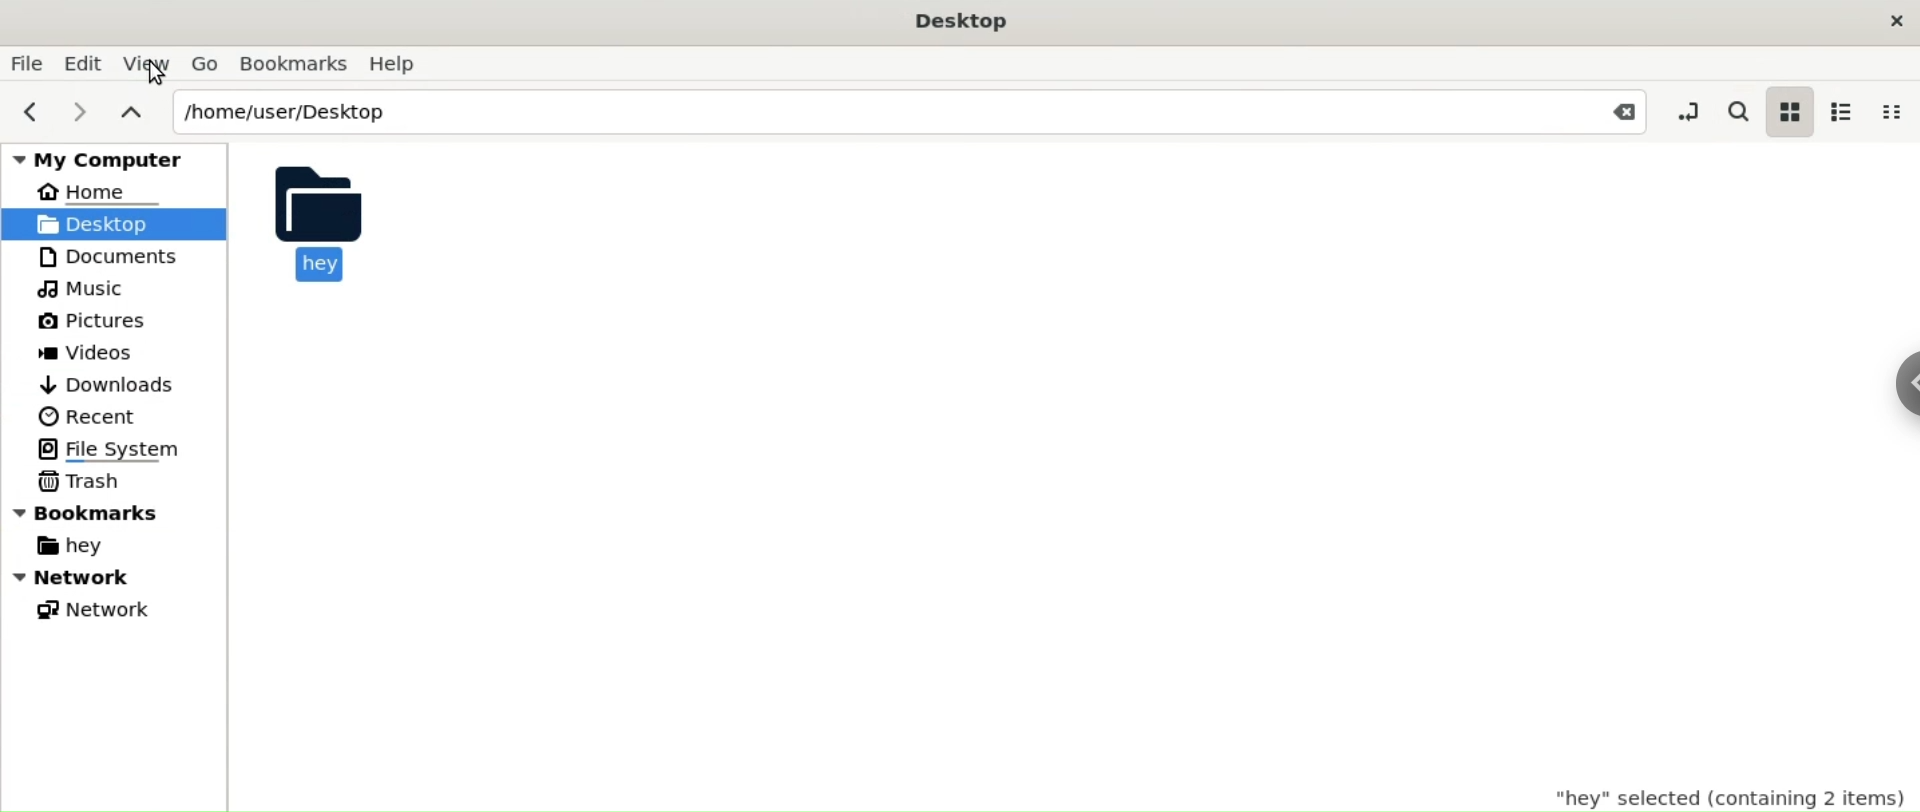 This screenshot has width=1920, height=812. Describe the element at coordinates (108, 256) in the screenshot. I see `Documents` at that location.